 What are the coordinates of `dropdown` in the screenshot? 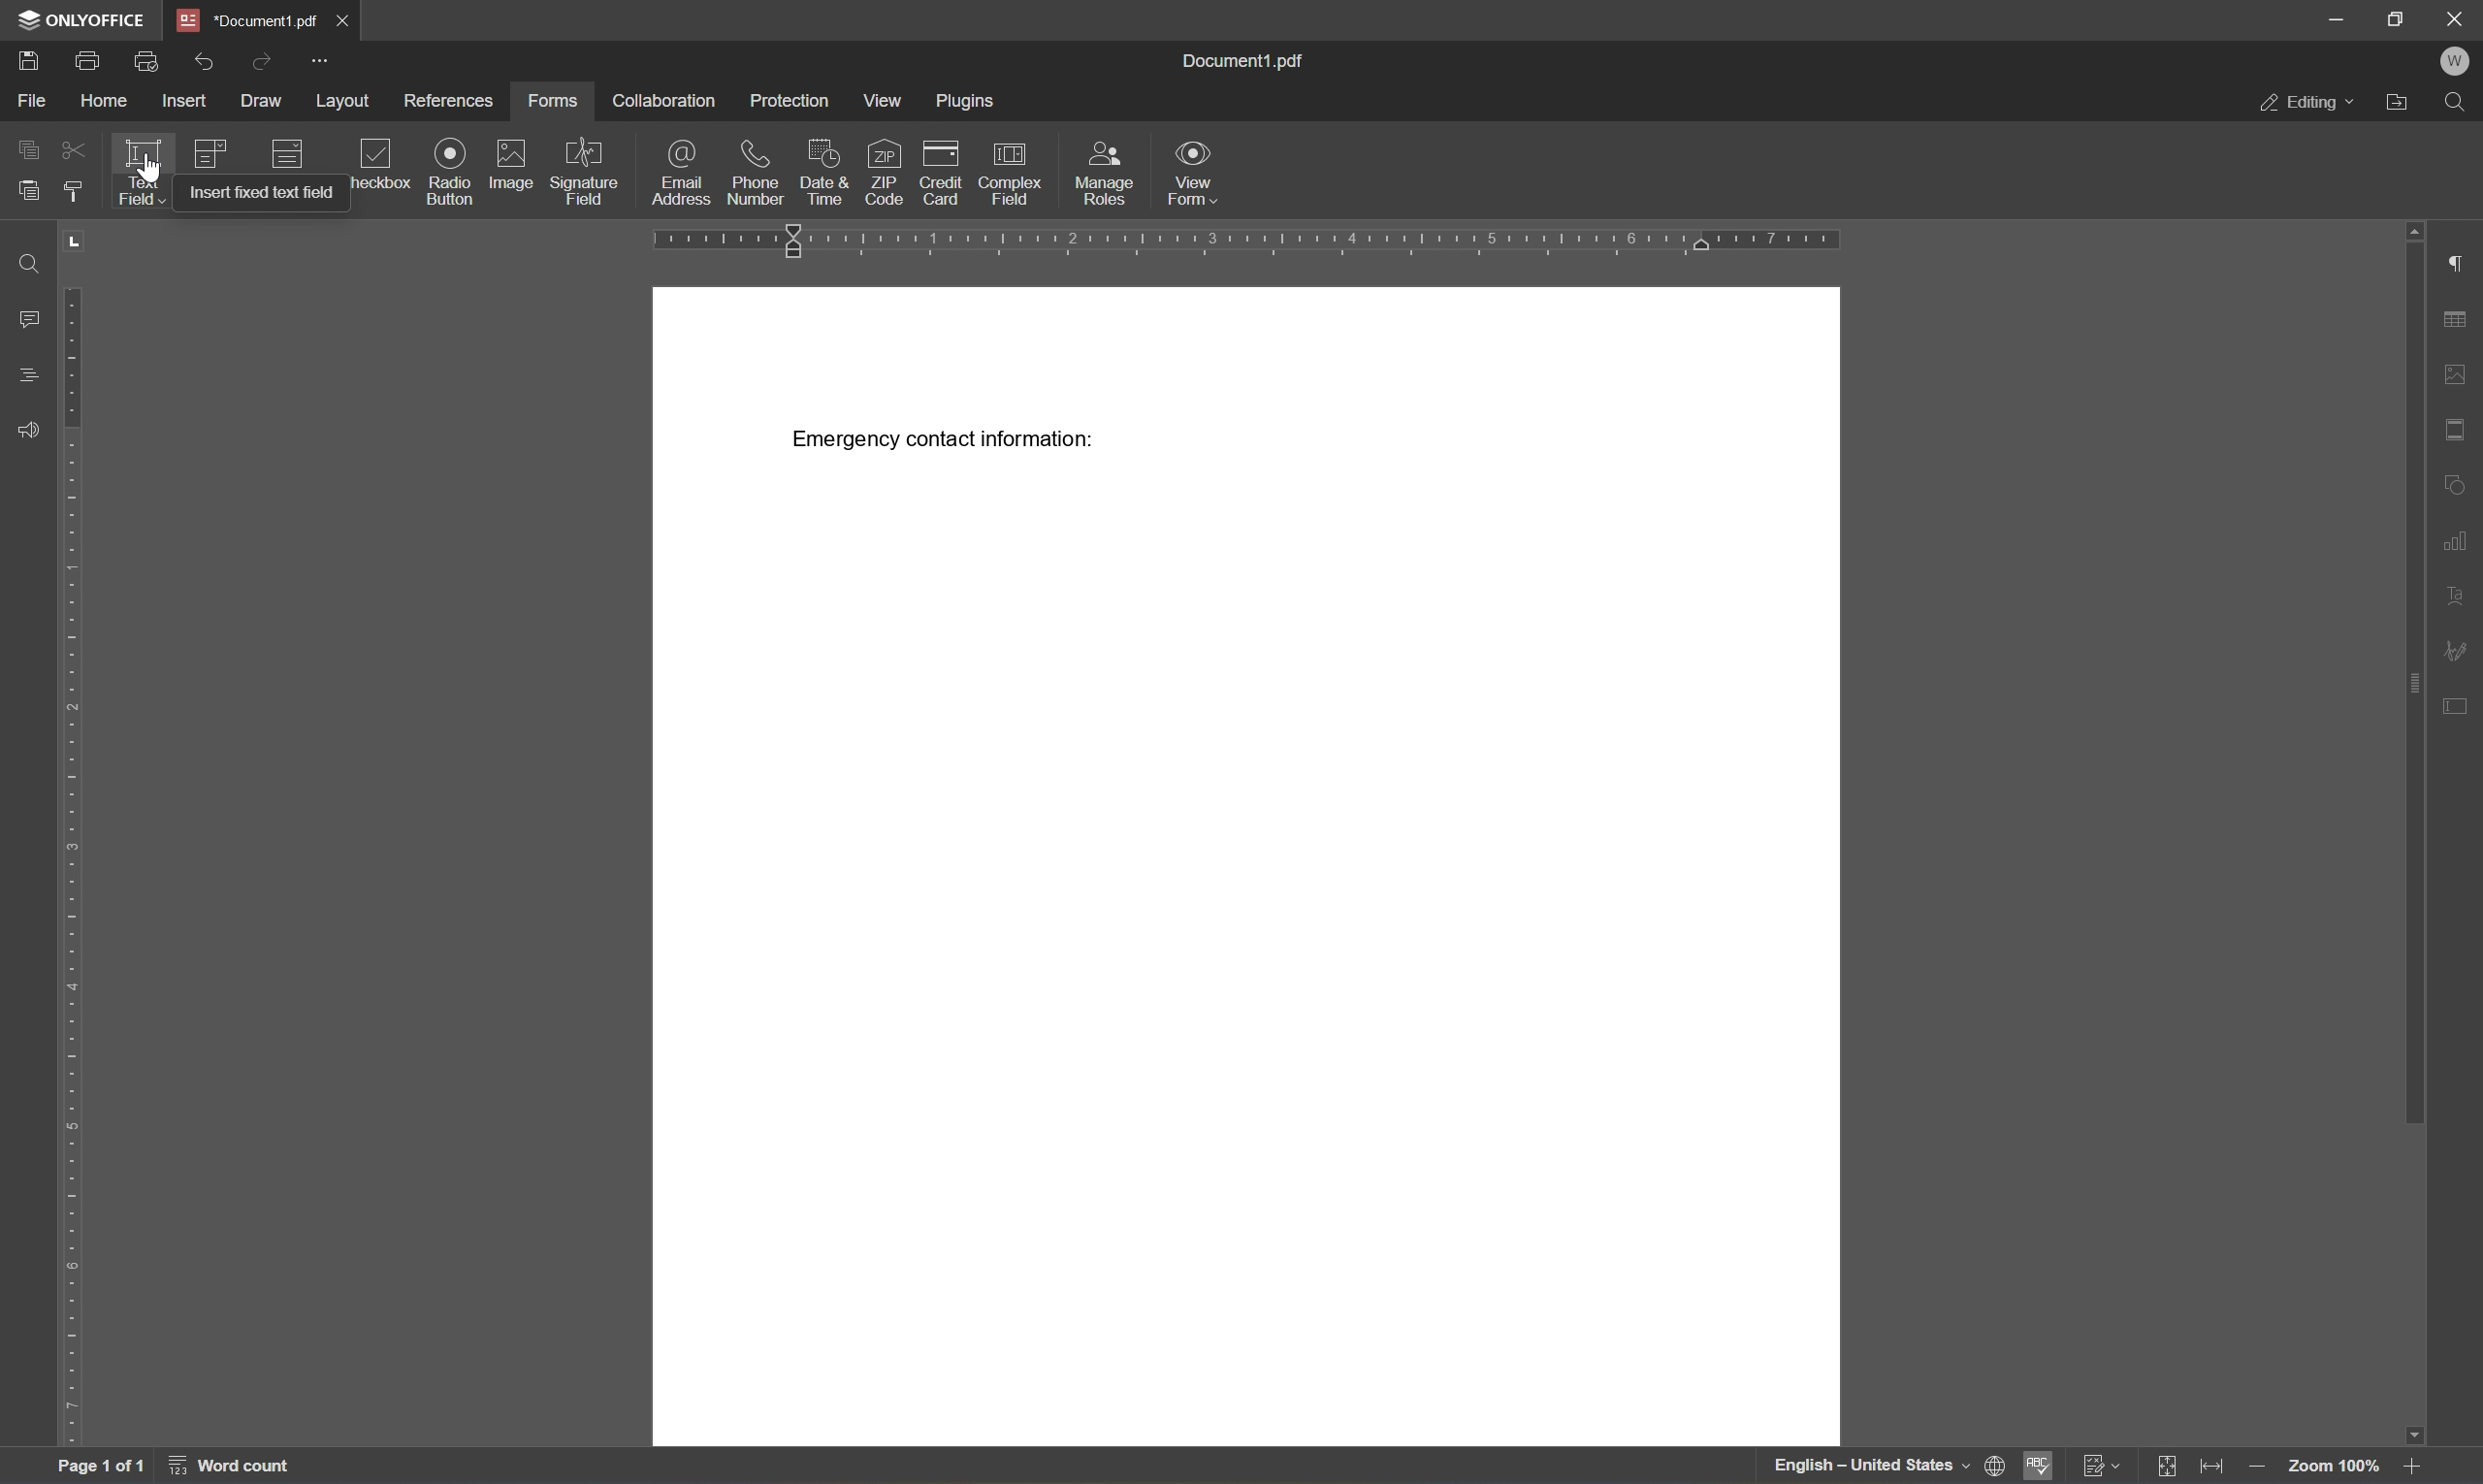 It's located at (285, 150).